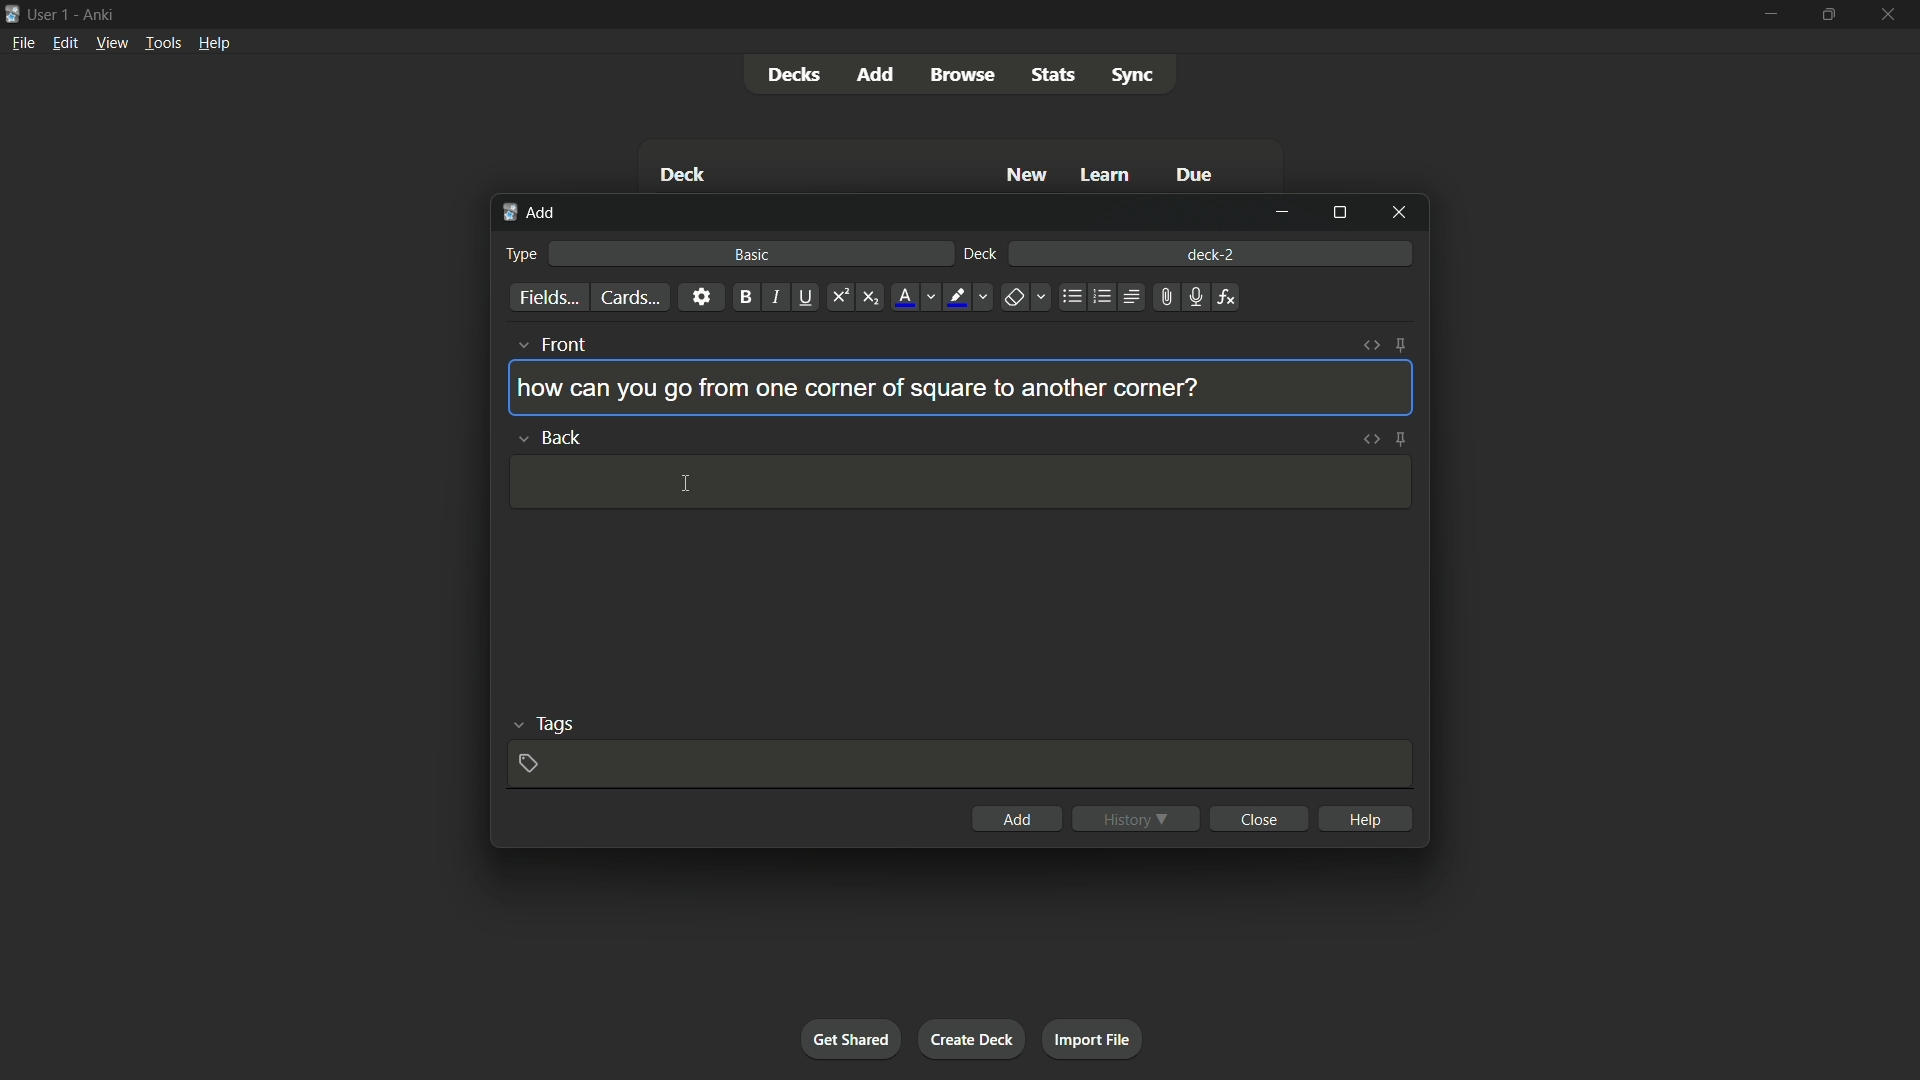  Describe the element at coordinates (687, 174) in the screenshot. I see `deck` at that location.